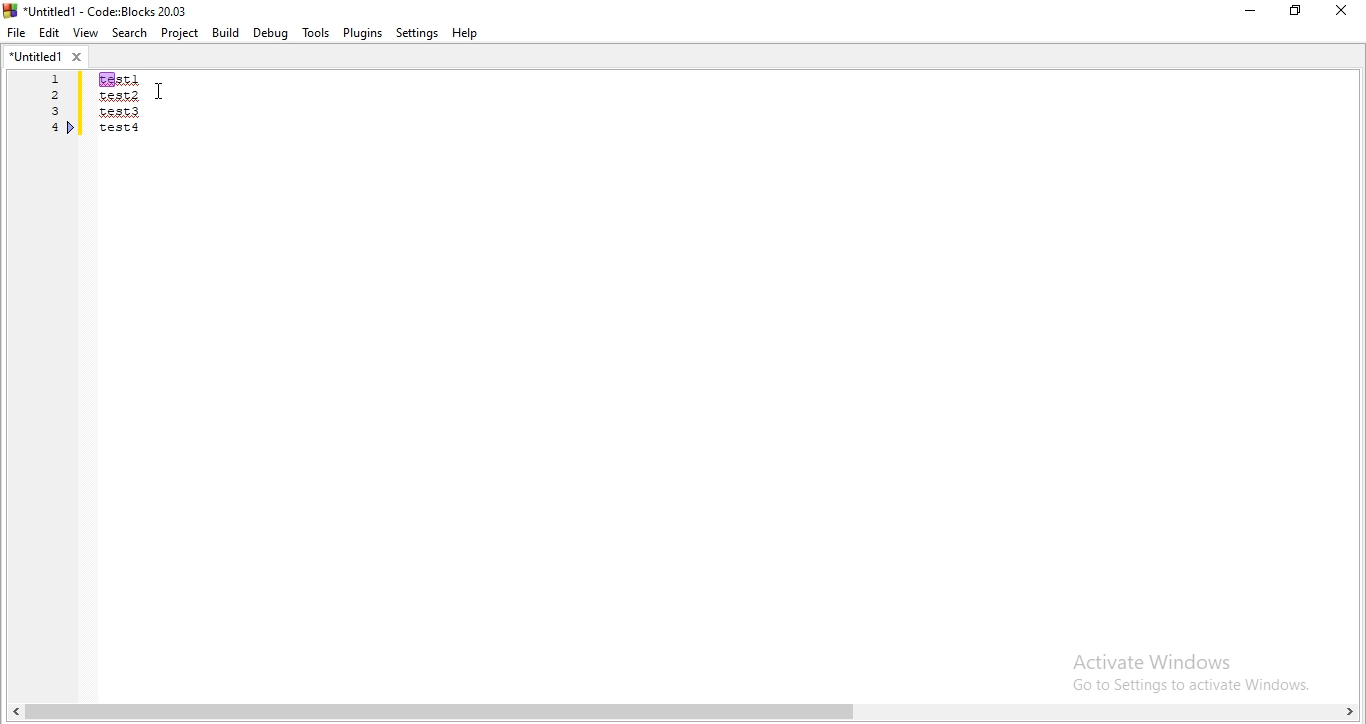 Image resolution: width=1366 pixels, height=724 pixels. I want to click on Project , so click(181, 34).